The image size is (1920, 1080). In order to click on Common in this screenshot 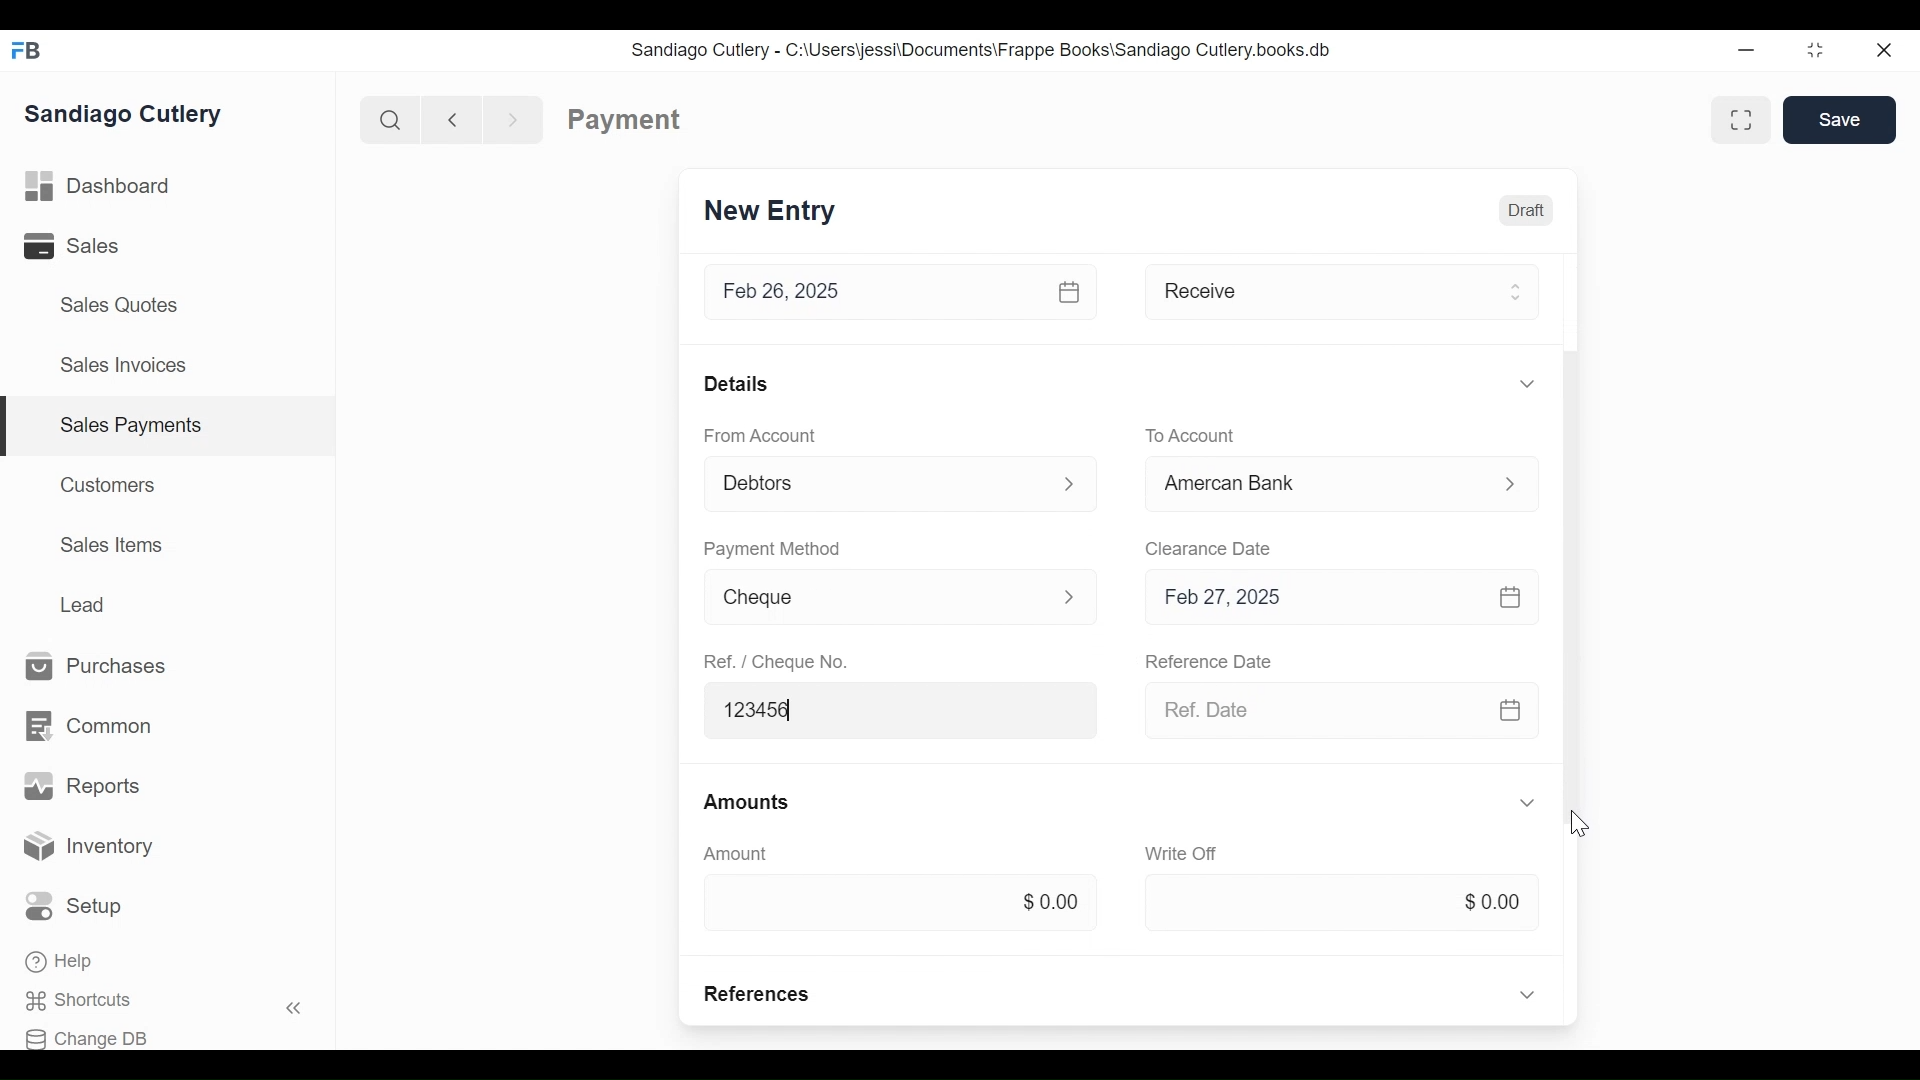, I will do `click(87, 727)`.